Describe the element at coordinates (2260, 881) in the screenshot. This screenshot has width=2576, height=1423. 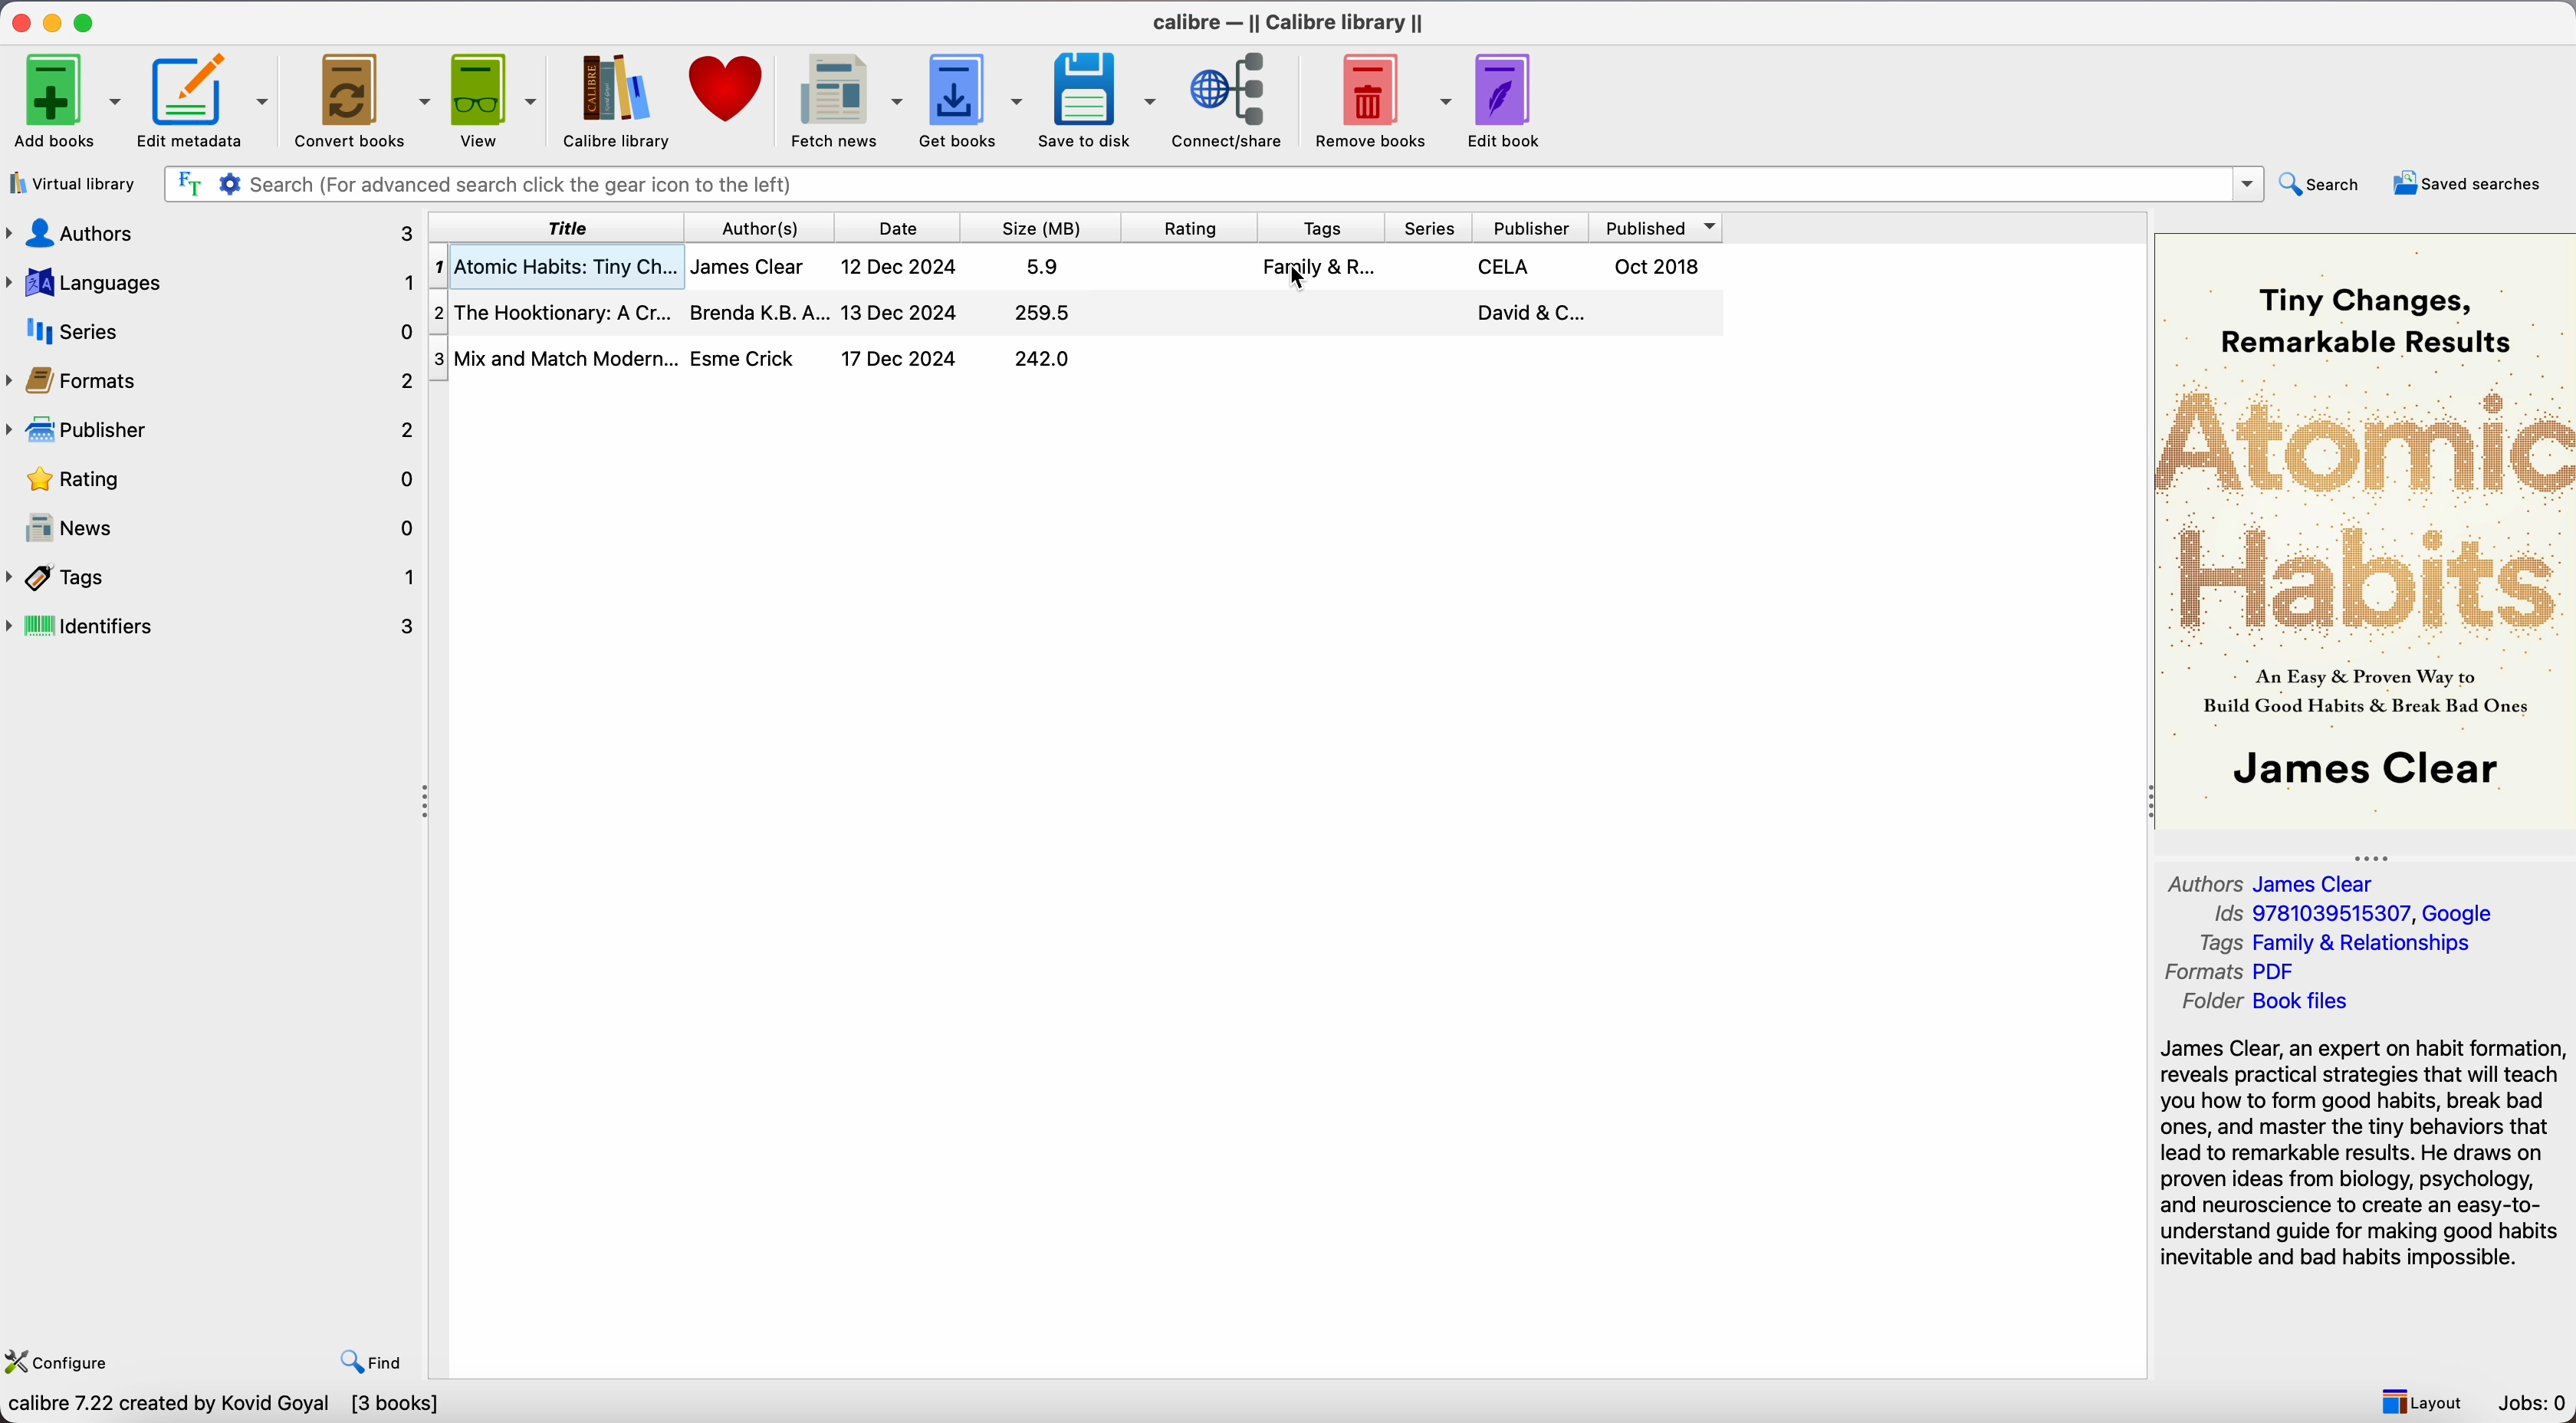
I see `Authors James Clear` at that location.